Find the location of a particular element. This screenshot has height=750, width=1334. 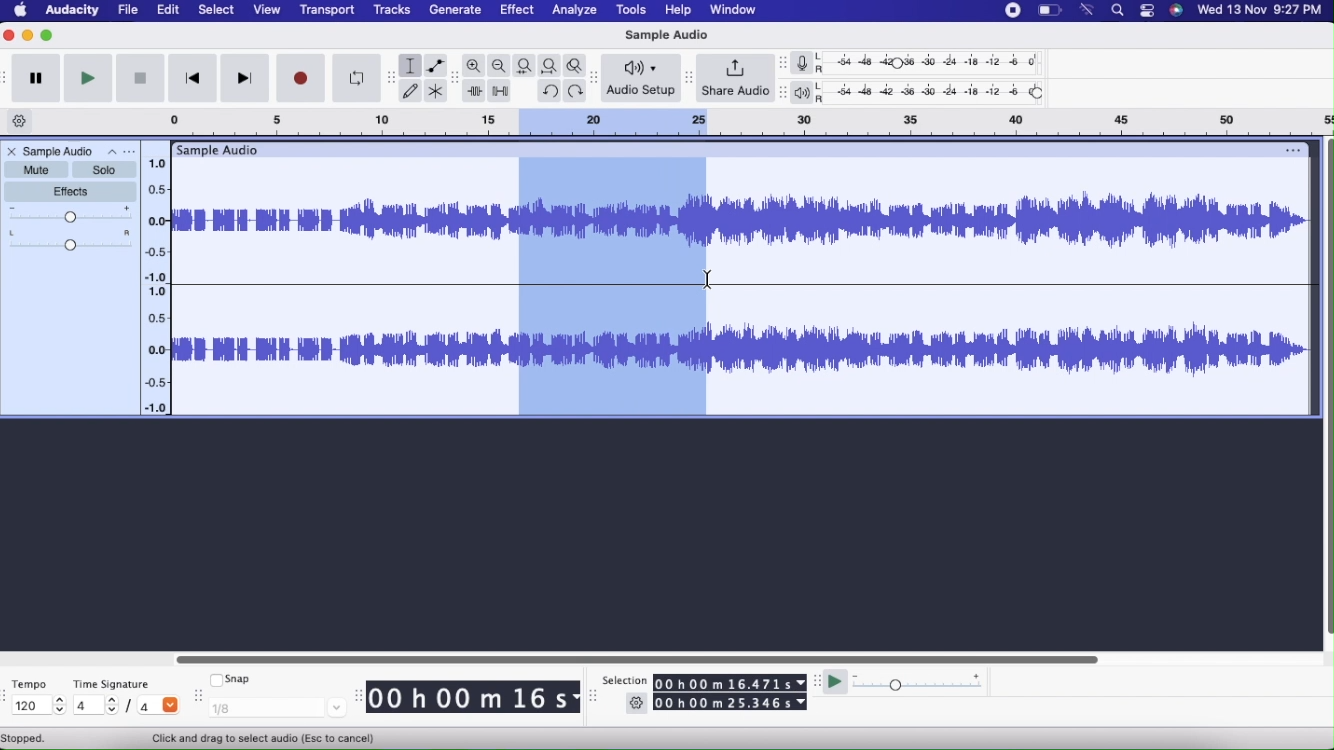

Redo is located at coordinates (578, 91).